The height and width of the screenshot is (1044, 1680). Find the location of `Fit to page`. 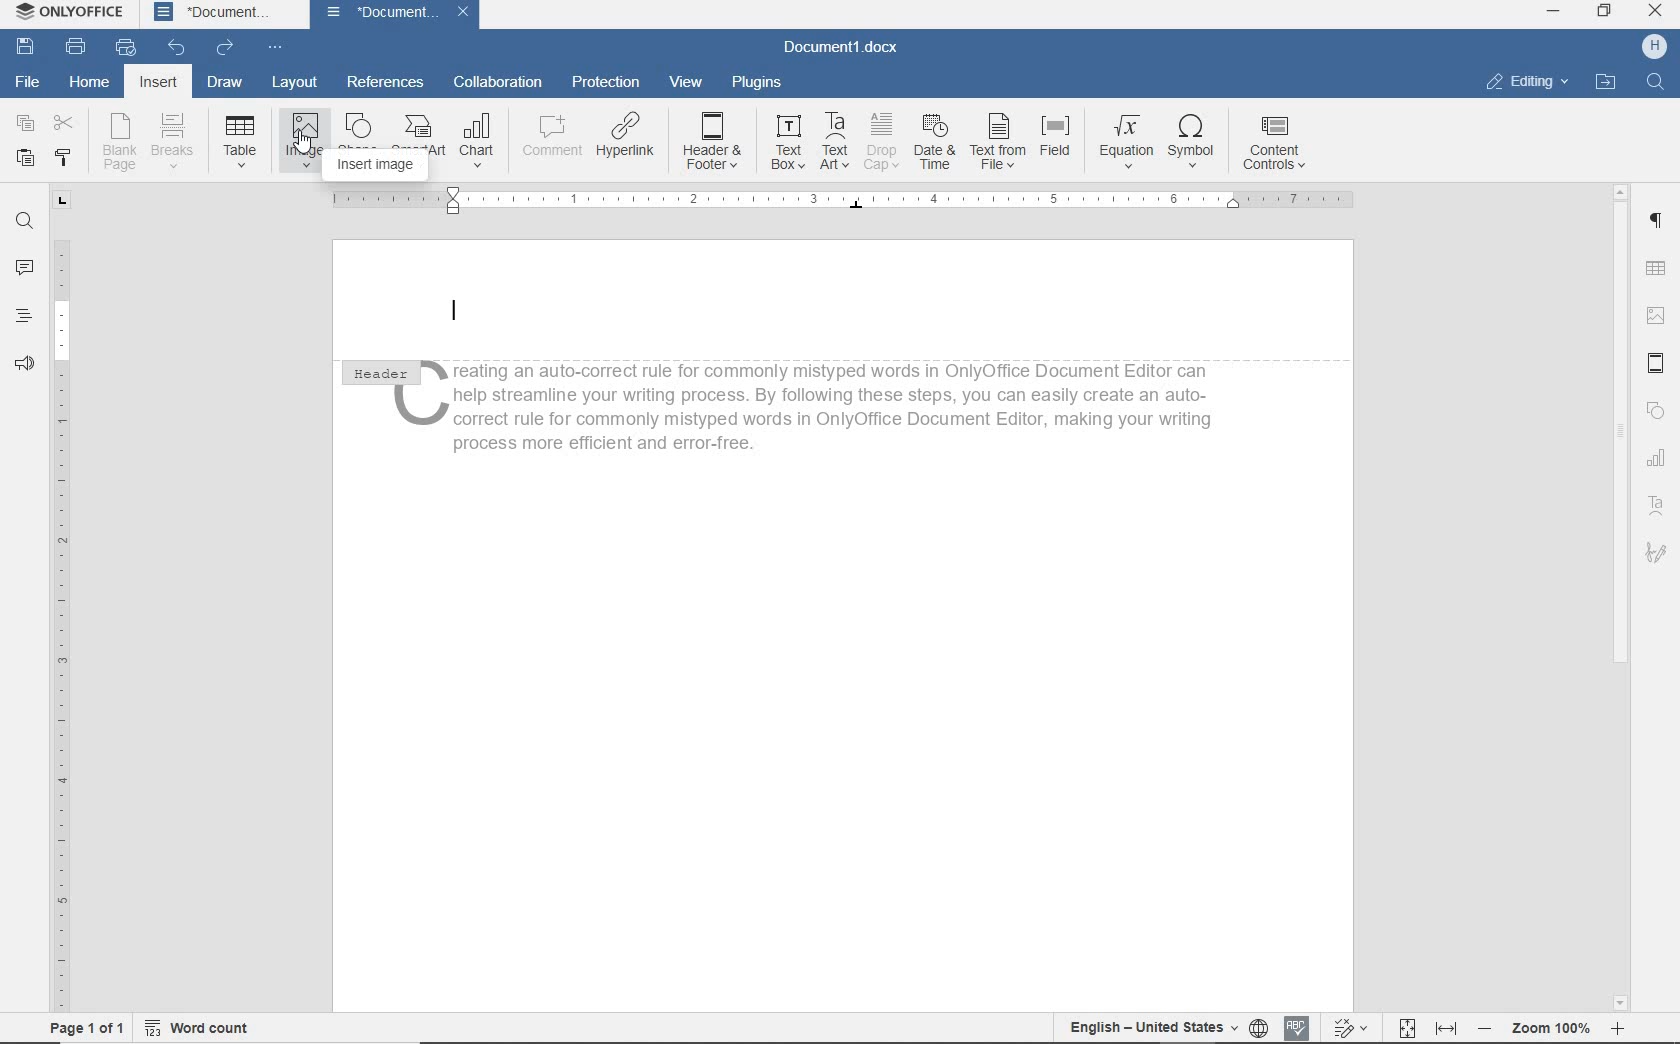

Fit to page is located at coordinates (1405, 1027).